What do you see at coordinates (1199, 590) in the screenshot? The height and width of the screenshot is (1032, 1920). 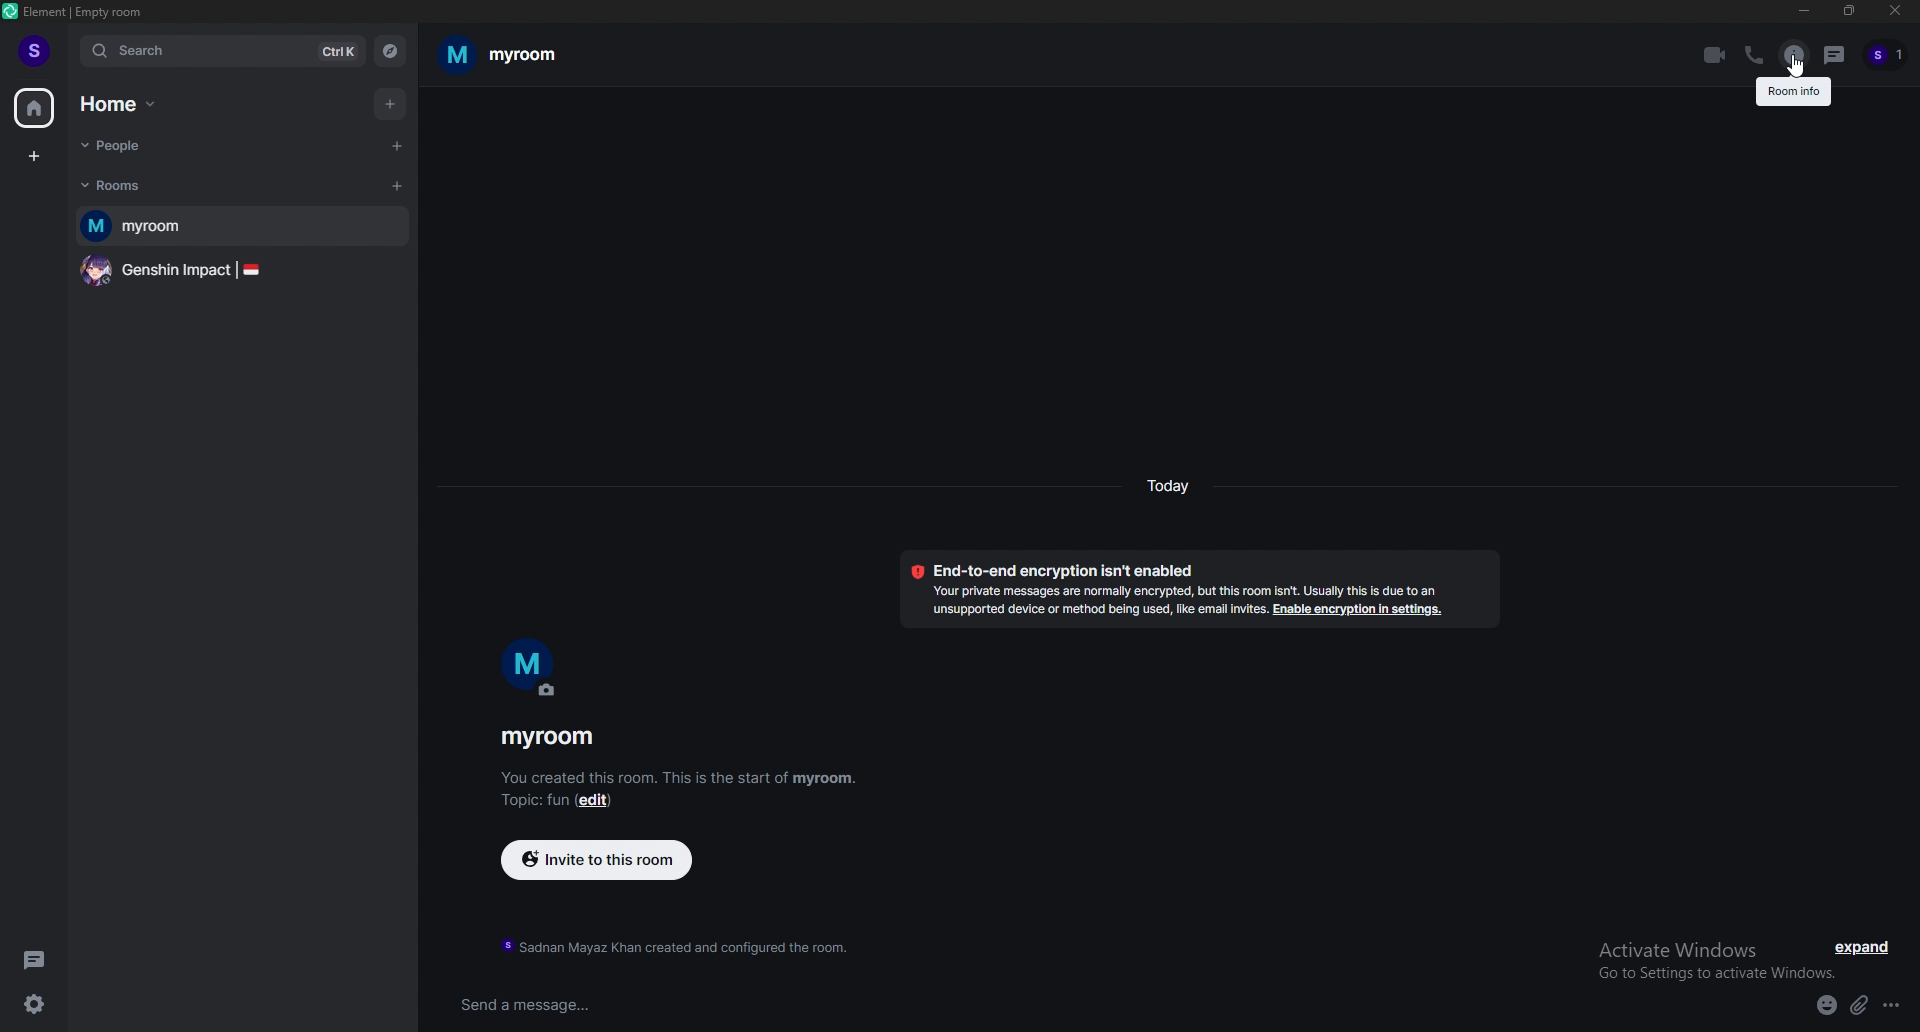 I see `Encryption enabled Messages in this room are end-to-end encrypted. When people join, you can verify them in their profile, just tap on their profile picture.` at bounding box center [1199, 590].